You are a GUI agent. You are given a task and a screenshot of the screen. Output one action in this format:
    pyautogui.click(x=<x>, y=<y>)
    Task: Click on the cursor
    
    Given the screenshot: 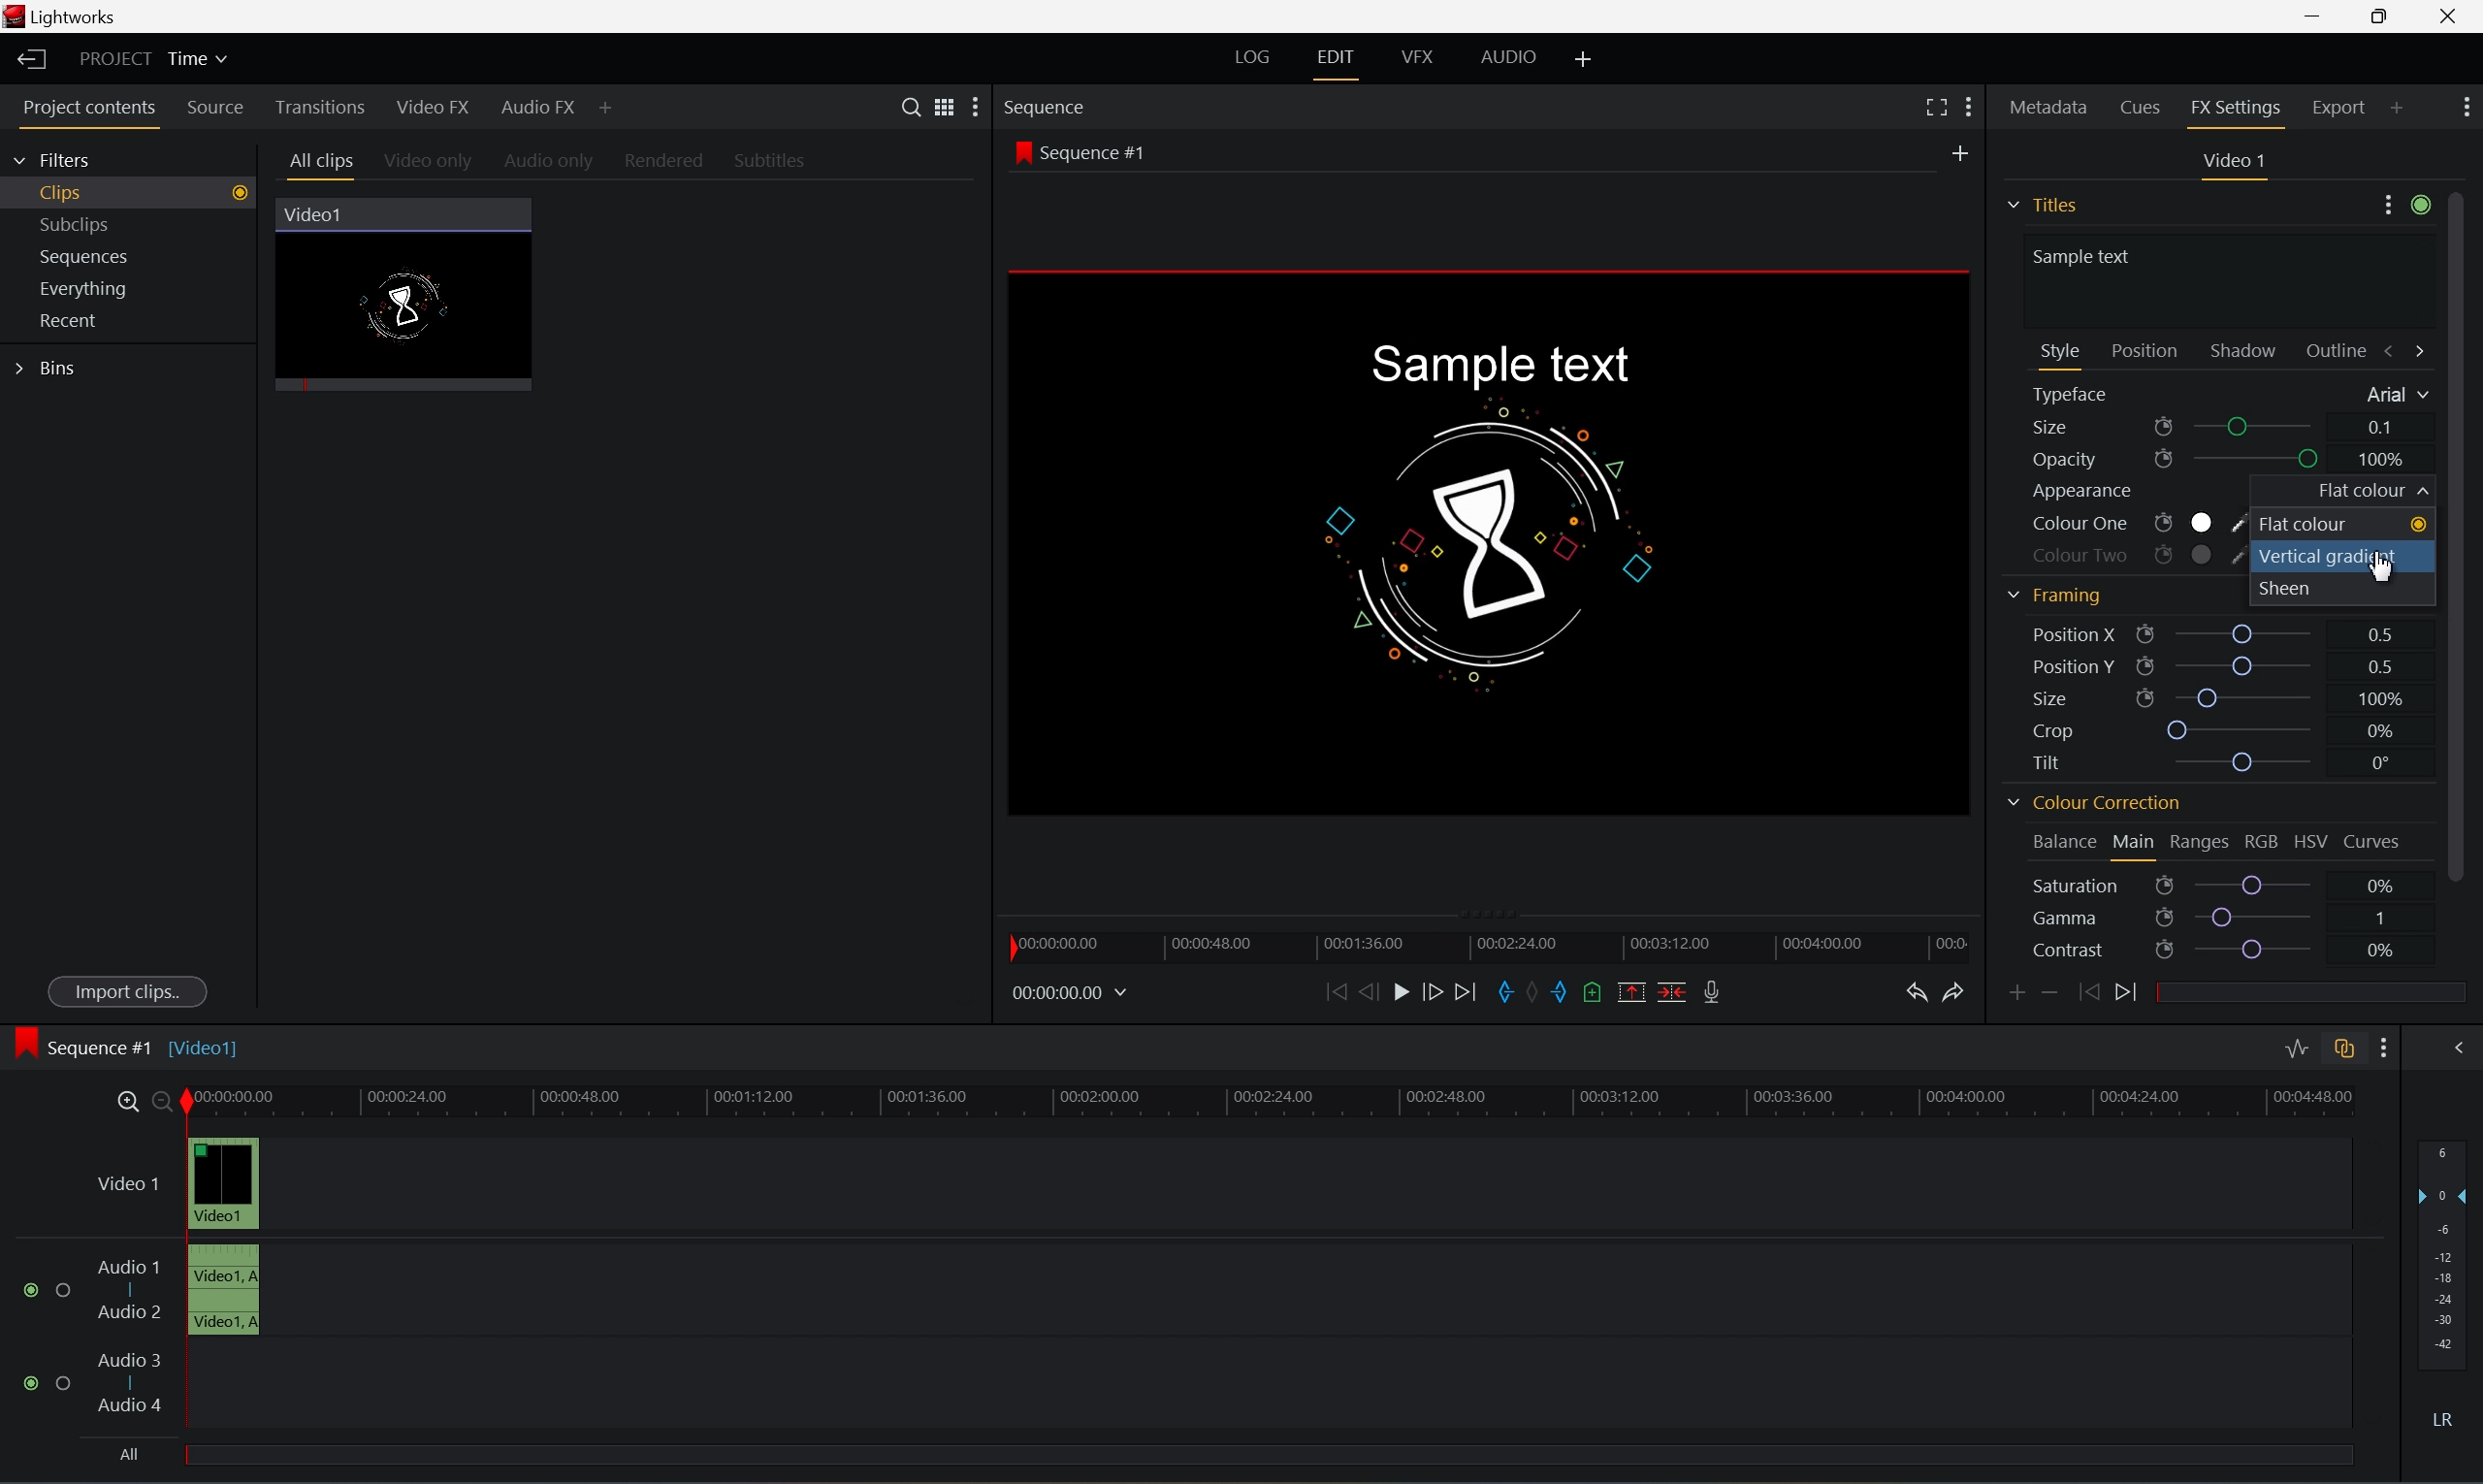 What is the action you would take?
    pyautogui.click(x=2378, y=573)
    